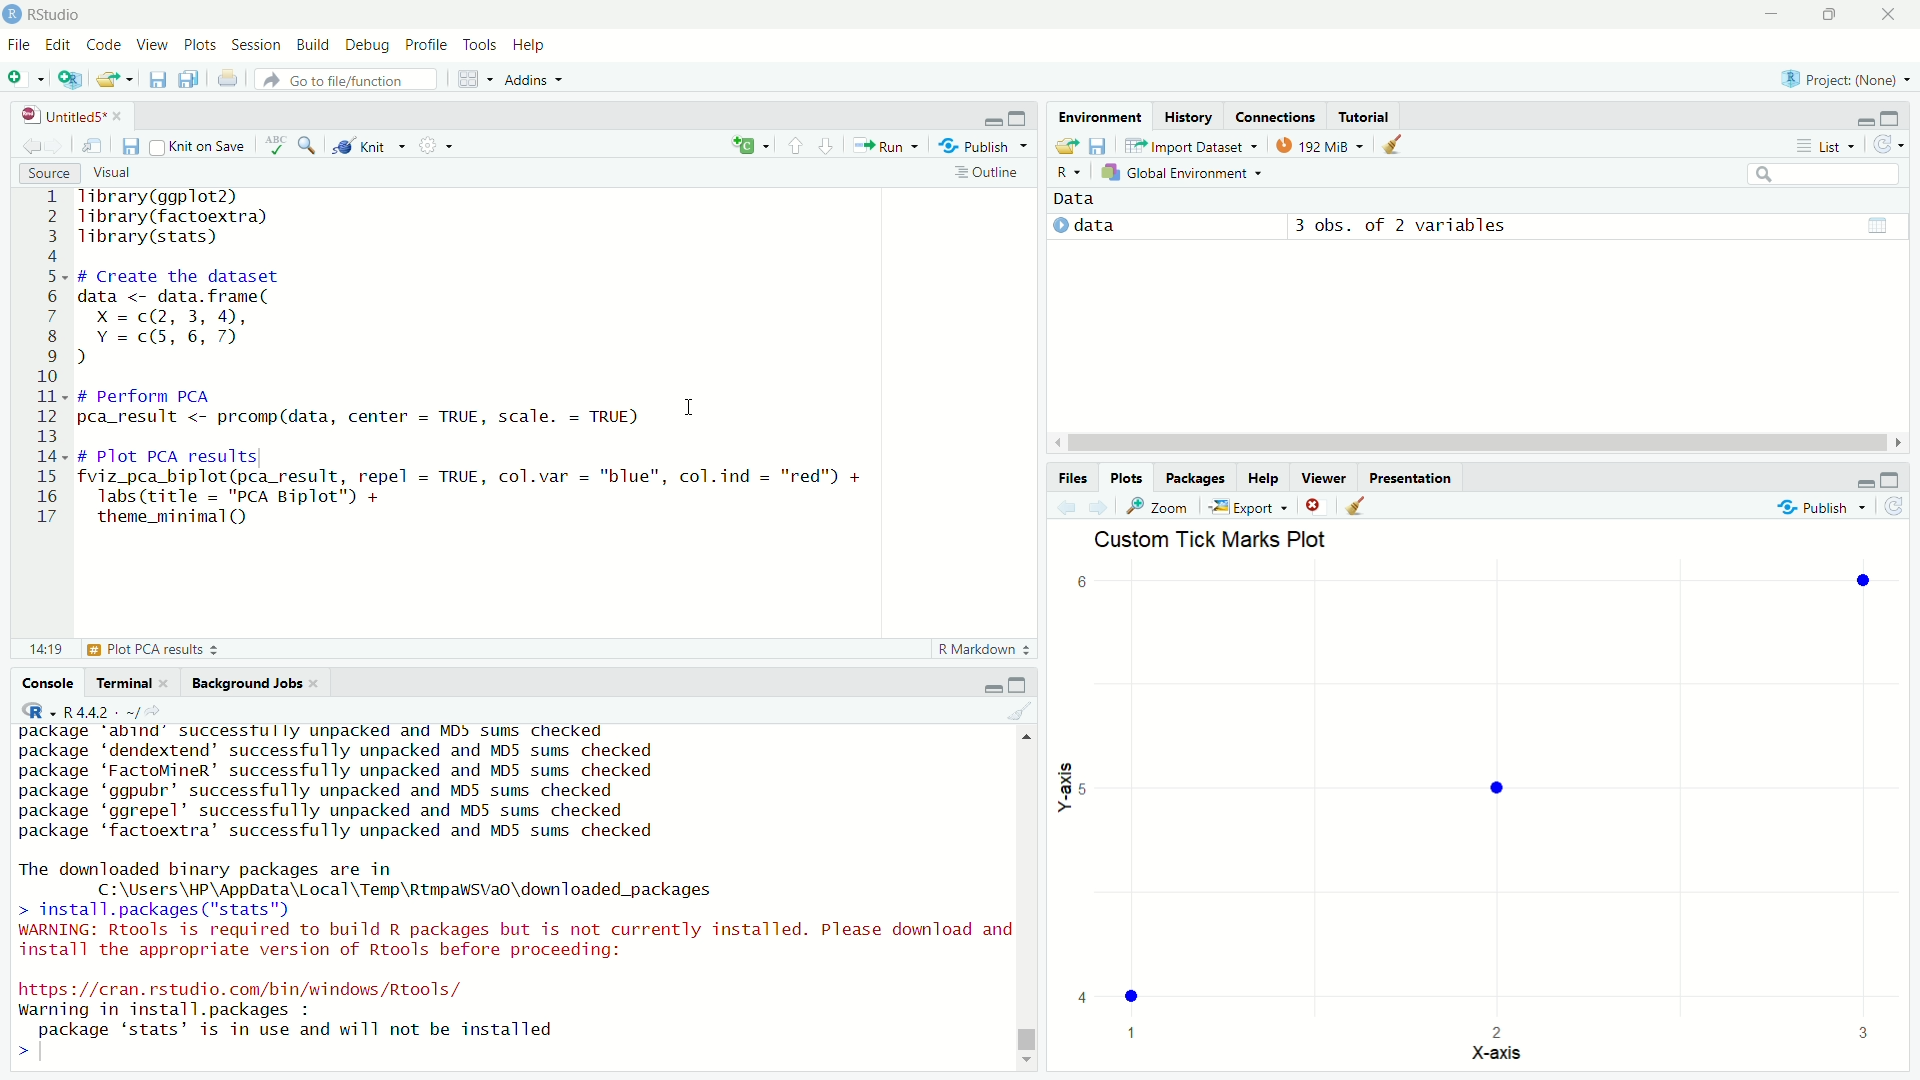  I want to click on Help, so click(531, 45).